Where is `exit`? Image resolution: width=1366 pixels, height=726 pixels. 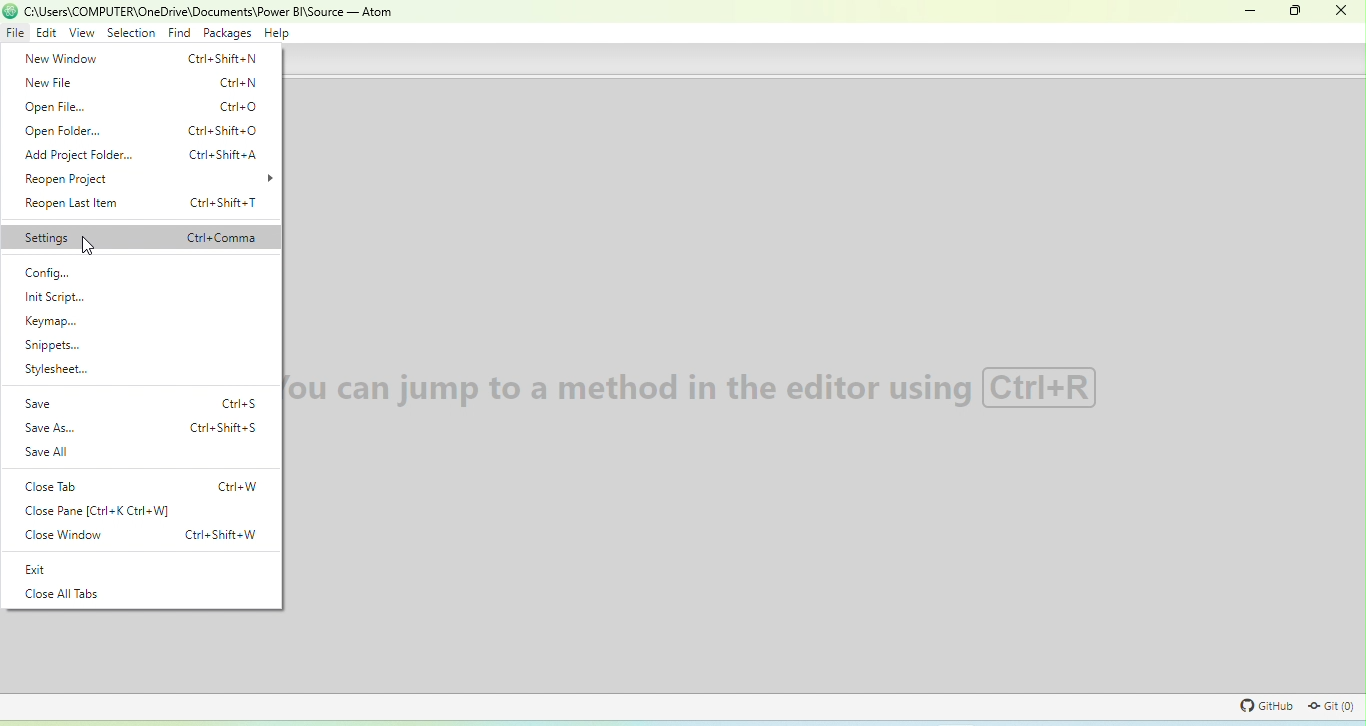
exit is located at coordinates (40, 568).